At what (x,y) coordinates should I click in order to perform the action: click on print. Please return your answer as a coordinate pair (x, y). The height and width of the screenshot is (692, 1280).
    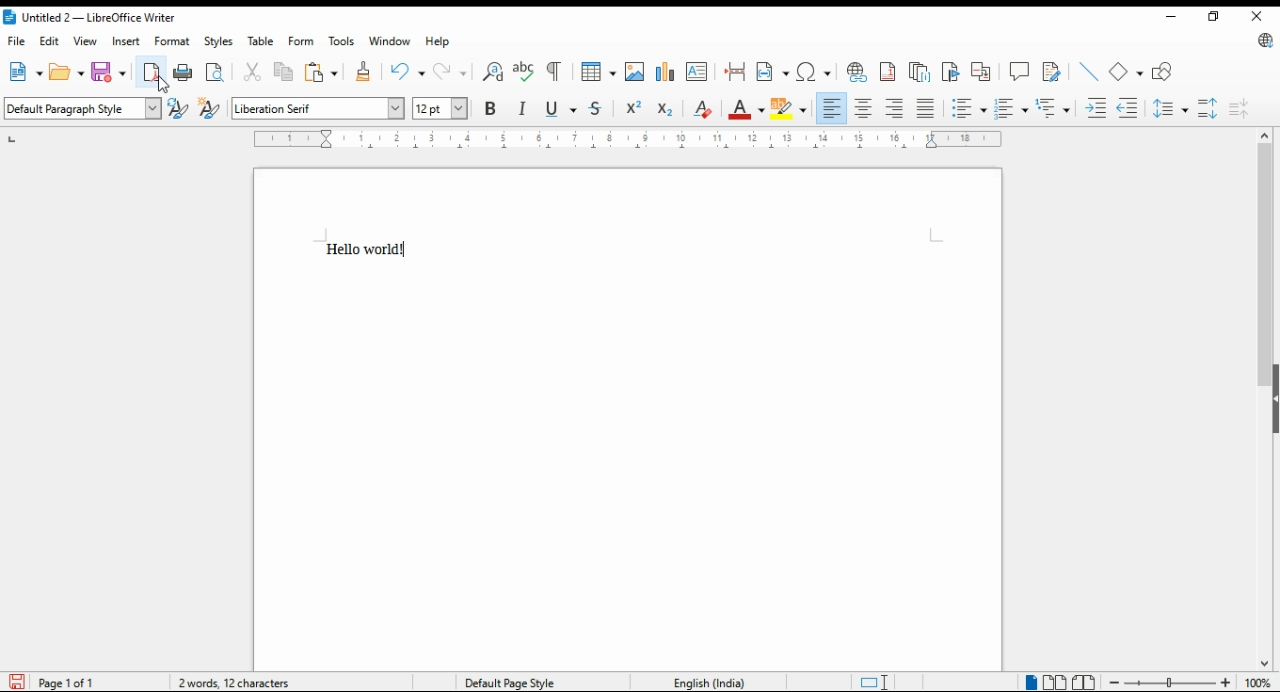
    Looking at the image, I should click on (184, 71).